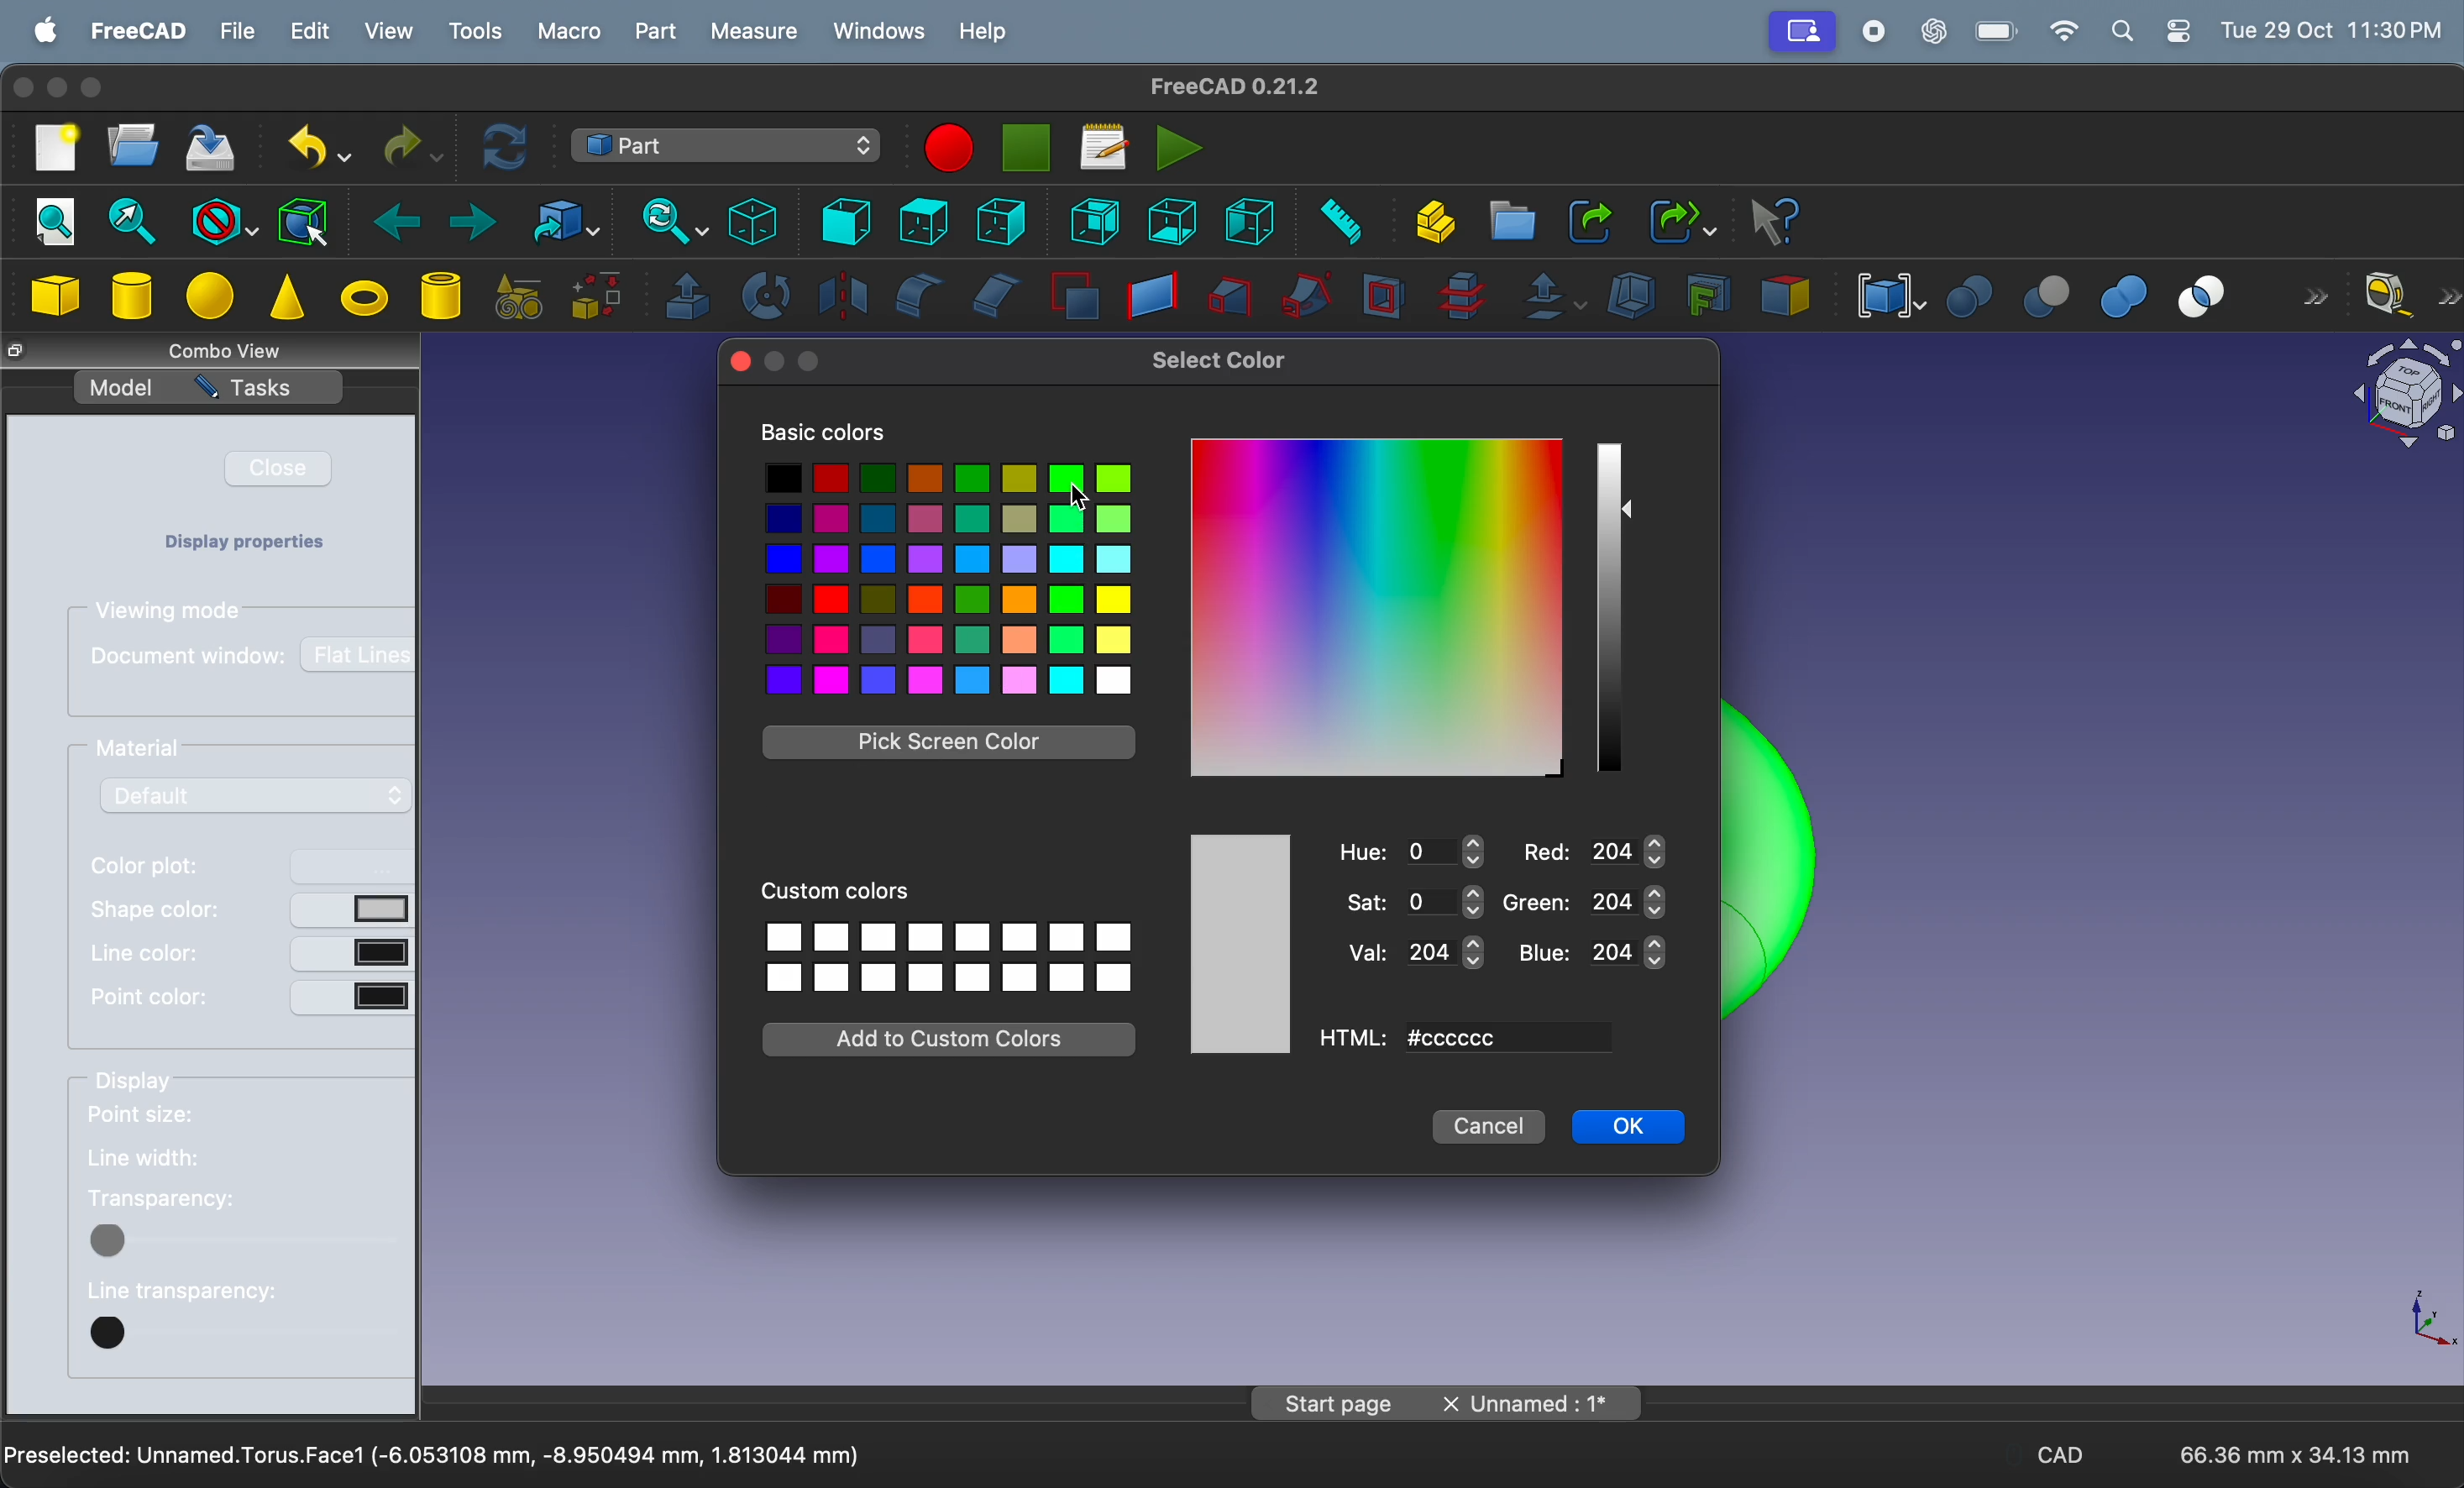 The width and height of the screenshot is (2464, 1488). I want to click on display, so click(181, 1083).